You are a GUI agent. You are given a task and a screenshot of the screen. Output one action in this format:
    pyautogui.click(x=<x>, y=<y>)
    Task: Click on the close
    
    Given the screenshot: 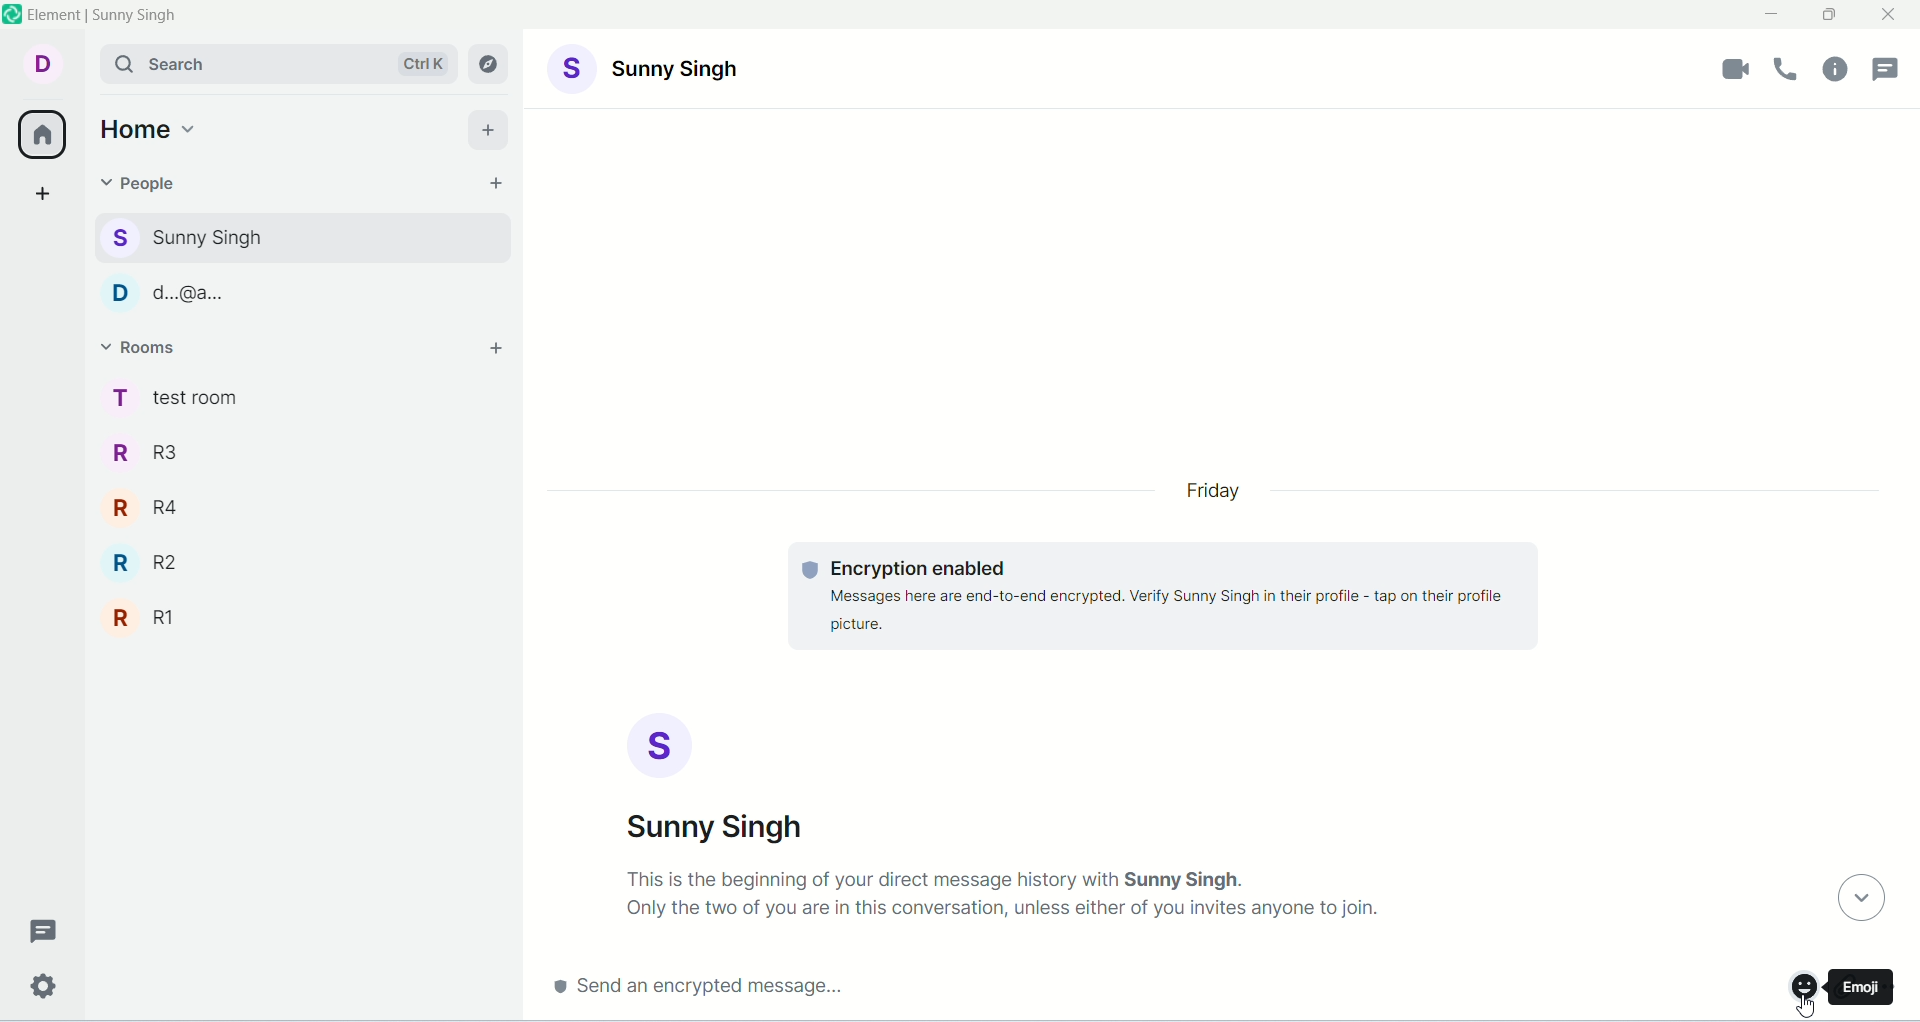 What is the action you would take?
    pyautogui.click(x=1891, y=15)
    